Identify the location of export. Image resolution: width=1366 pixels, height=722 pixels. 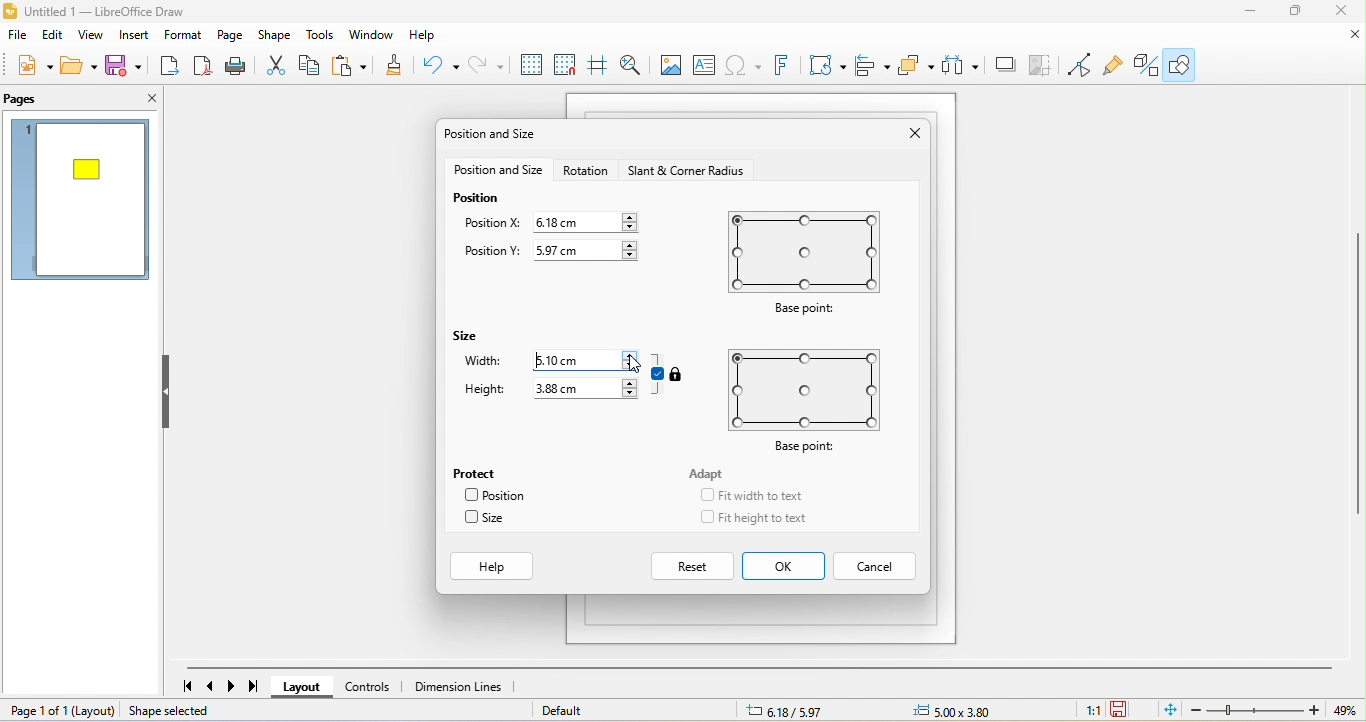
(167, 68).